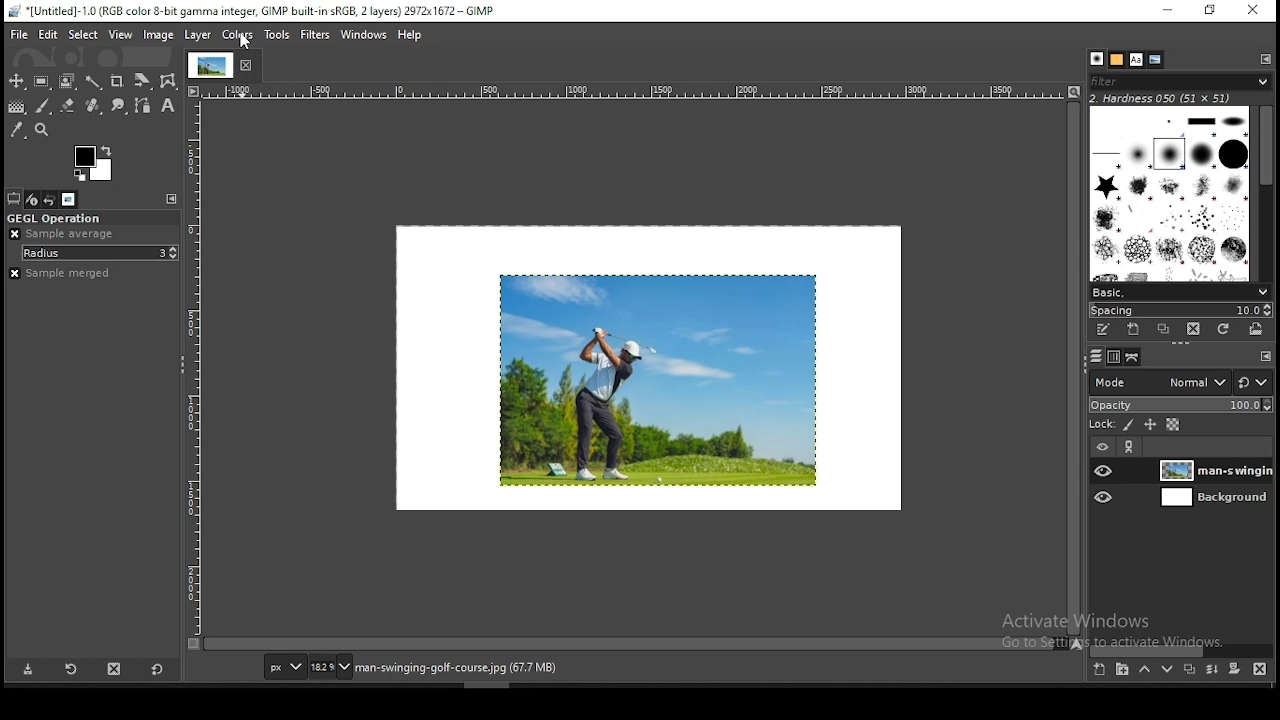  I want to click on scroll bar, so click(1266, 193).